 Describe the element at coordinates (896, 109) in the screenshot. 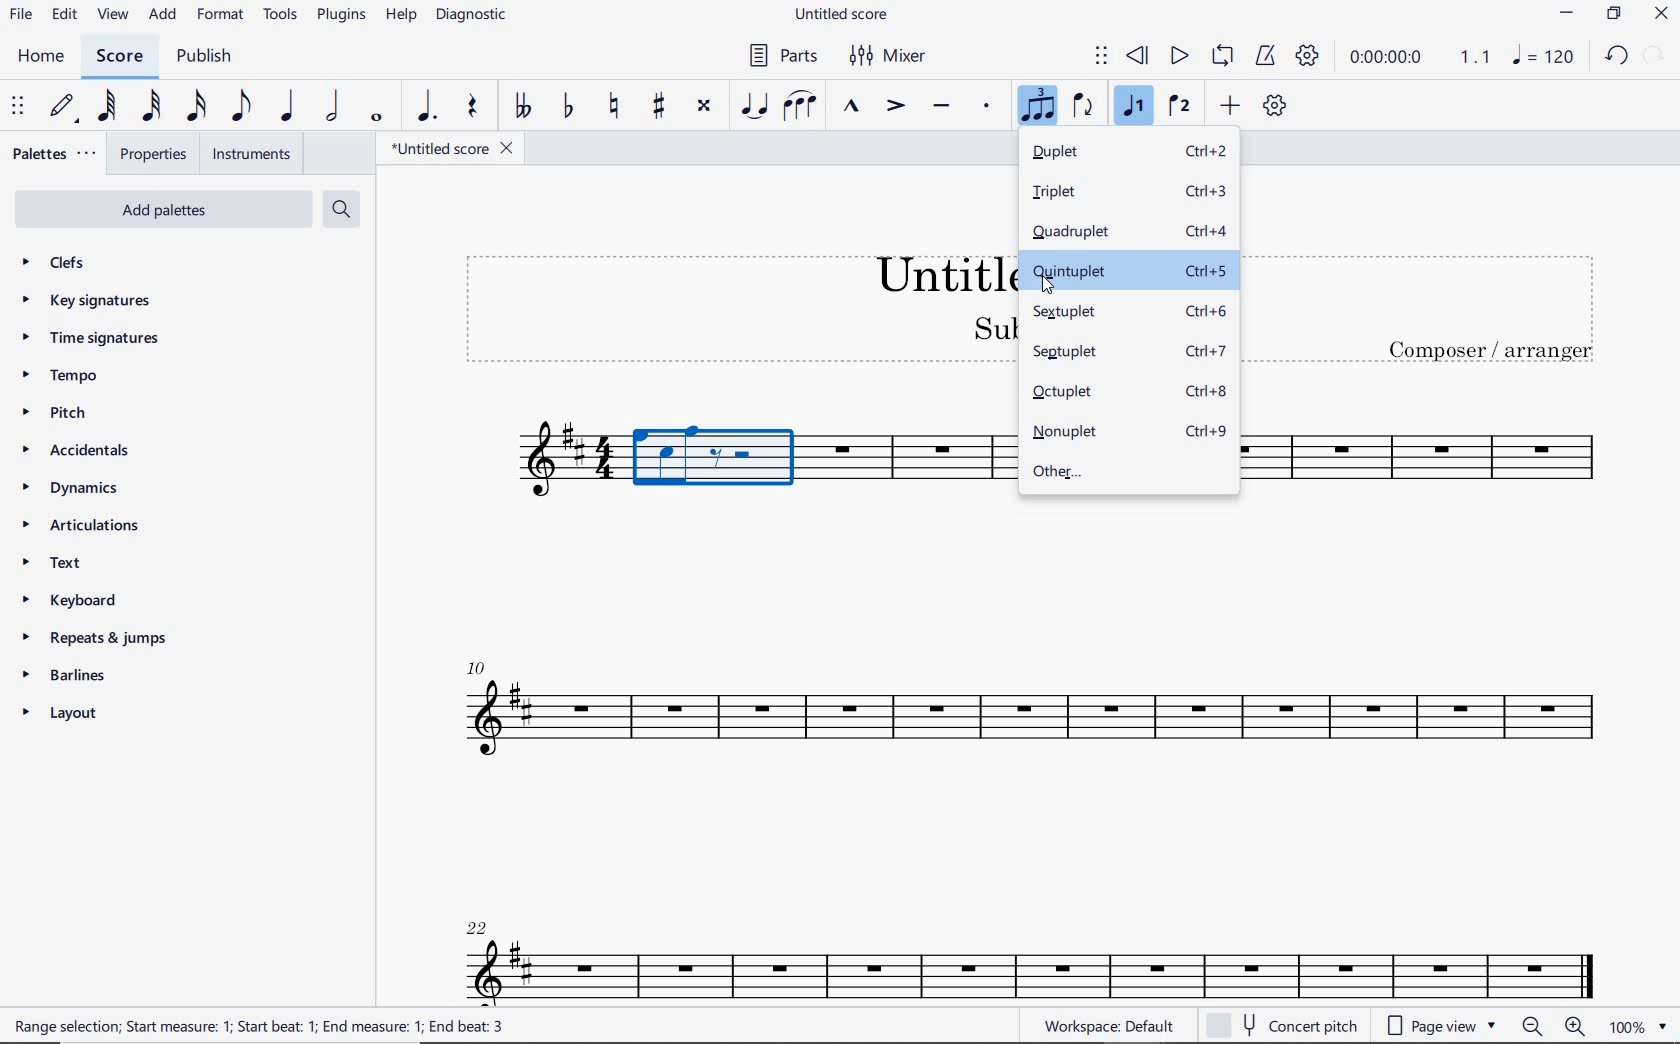

I see `ACCENT` at that location.